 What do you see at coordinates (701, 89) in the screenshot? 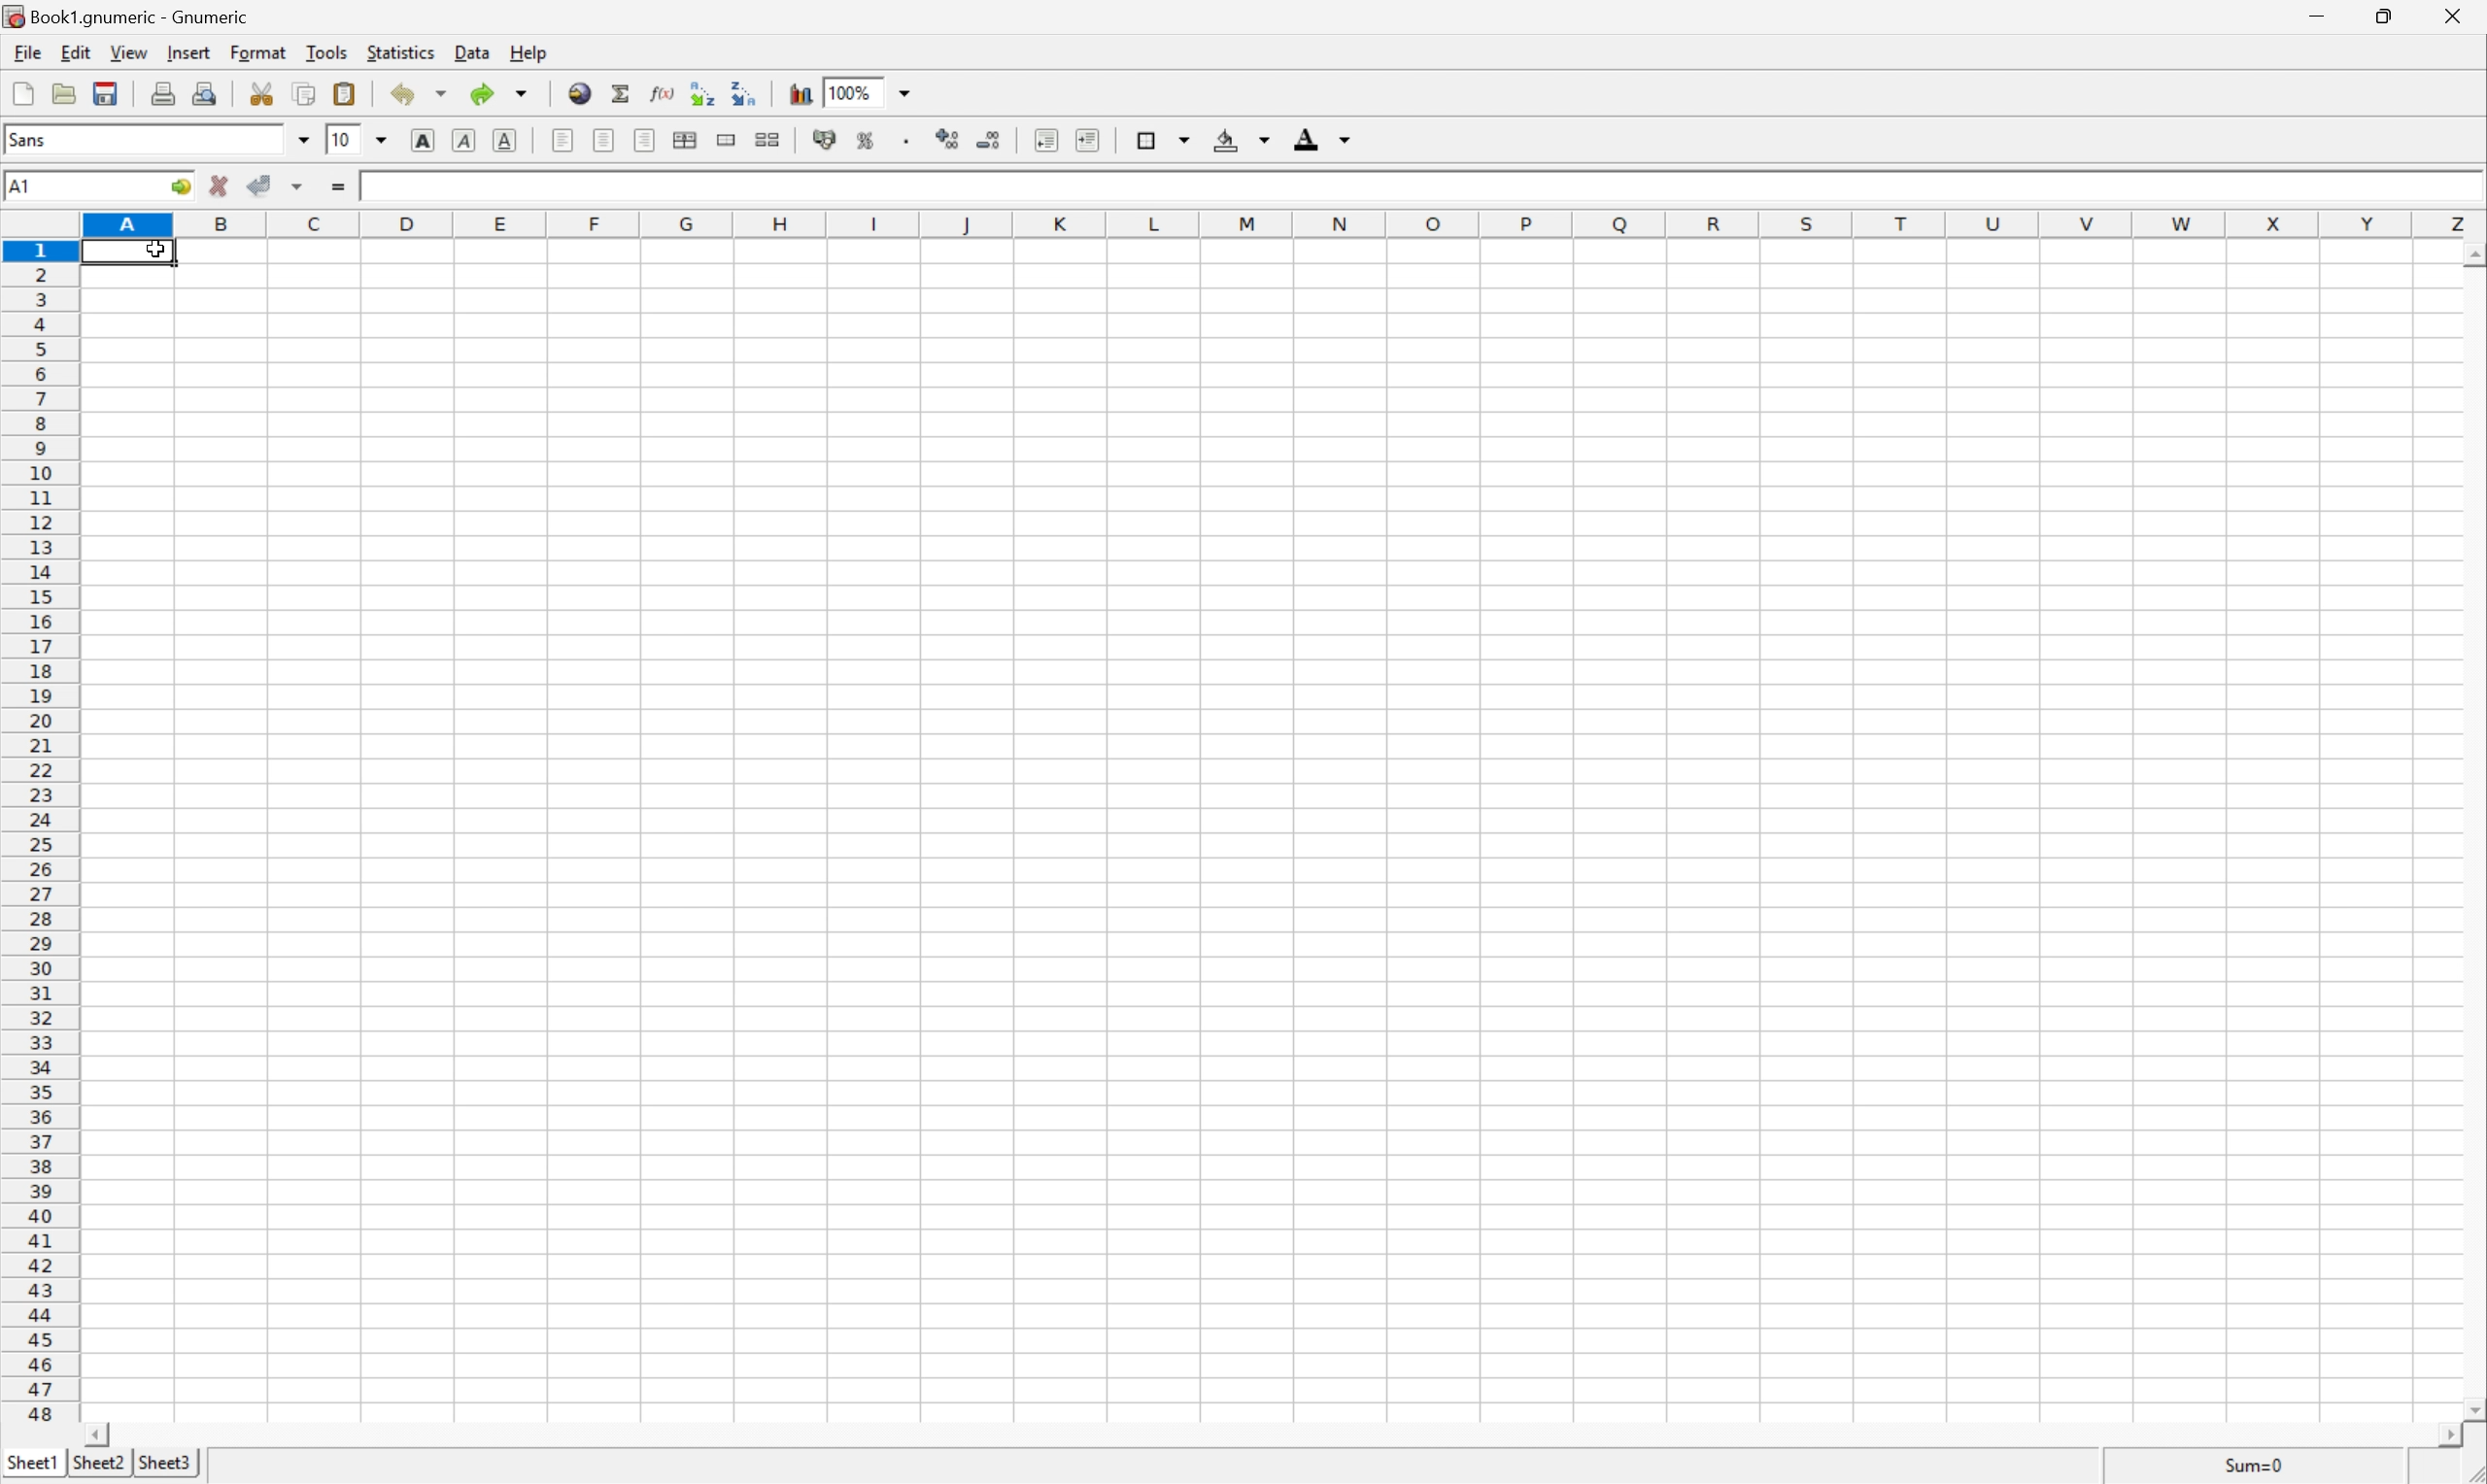
I see `Sort the selected region in ascending order based on the first column selected` at bounding box center [701, 89].